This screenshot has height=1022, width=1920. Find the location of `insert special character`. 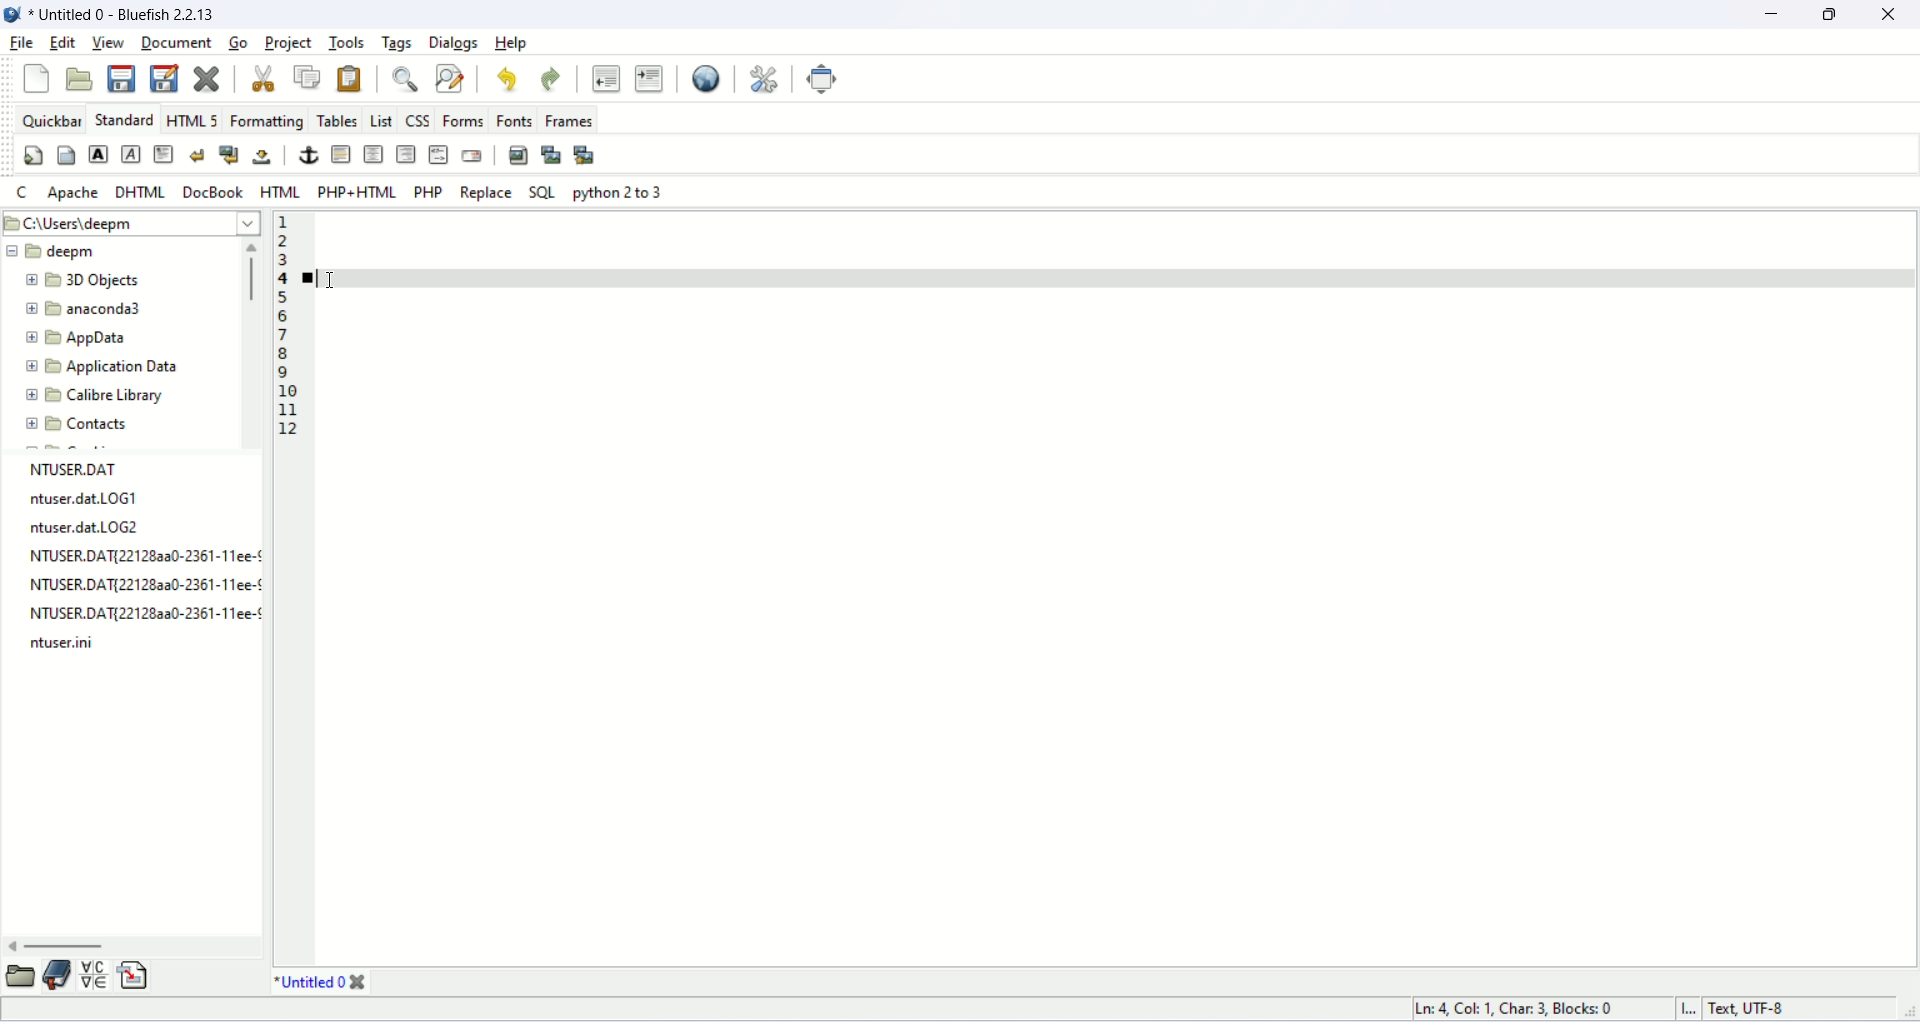

insert special character is located at coordinates (93, 977).